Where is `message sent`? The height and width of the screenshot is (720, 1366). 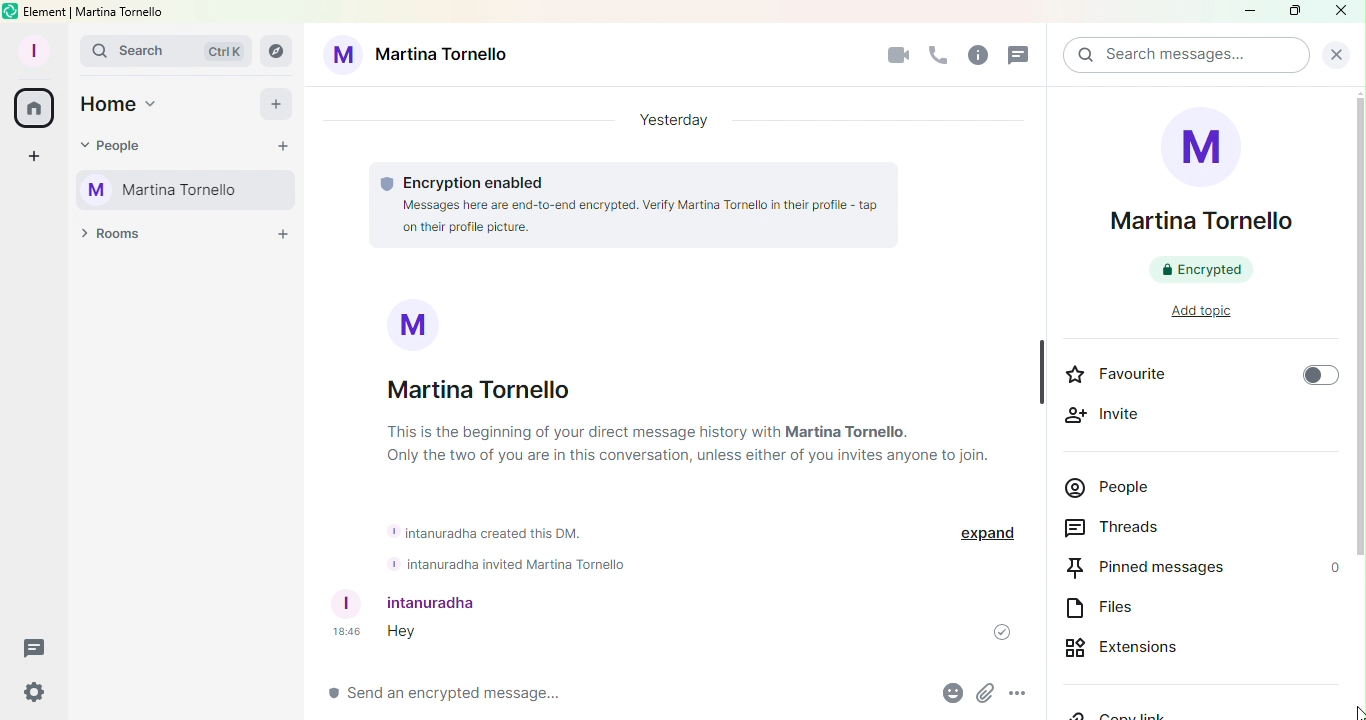
message sent is located at coordinates (1000, 632).